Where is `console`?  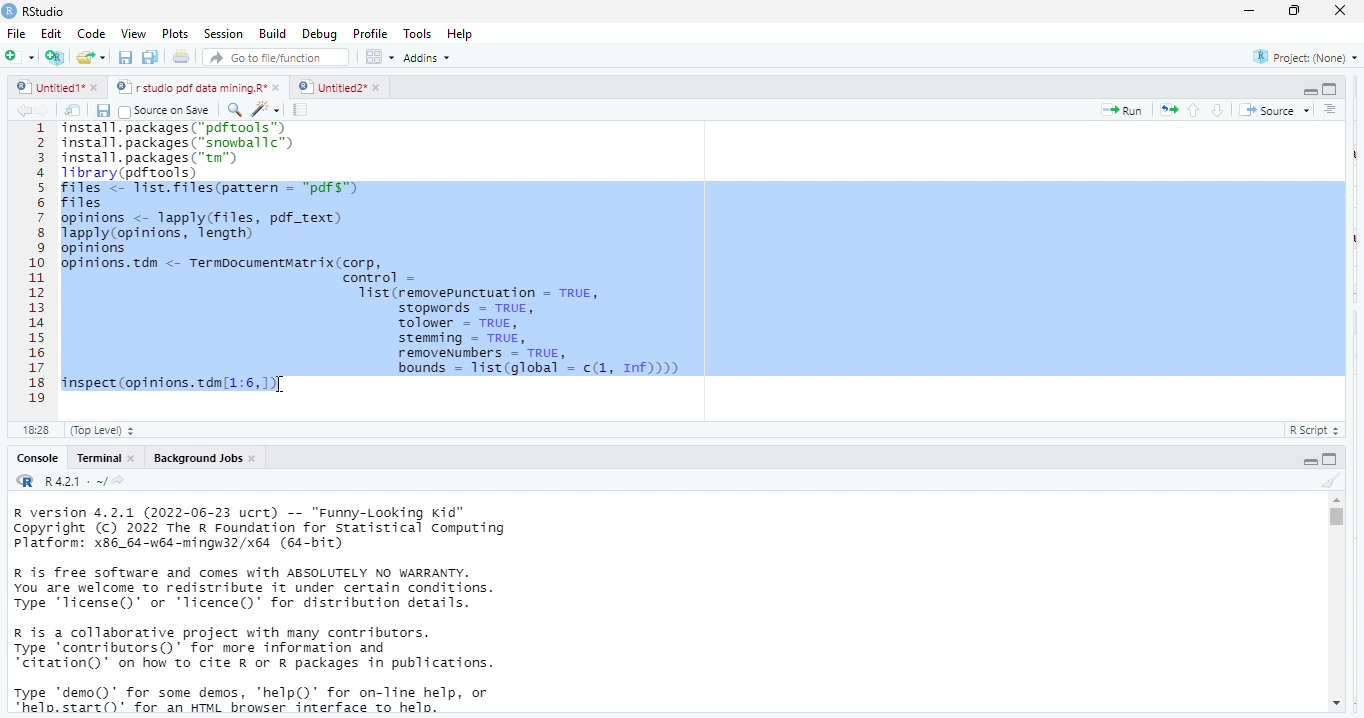
console is located at coordinates (36, 458).